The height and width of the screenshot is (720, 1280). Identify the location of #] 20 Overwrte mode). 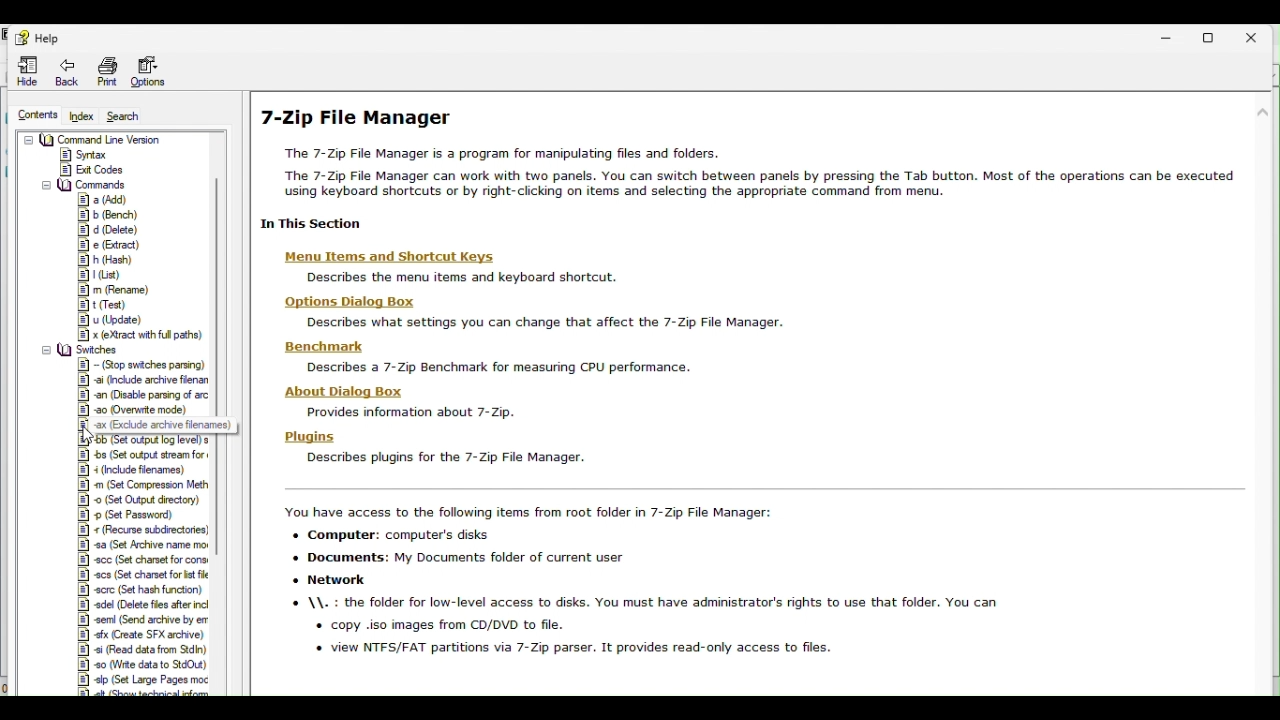
(135, 410).